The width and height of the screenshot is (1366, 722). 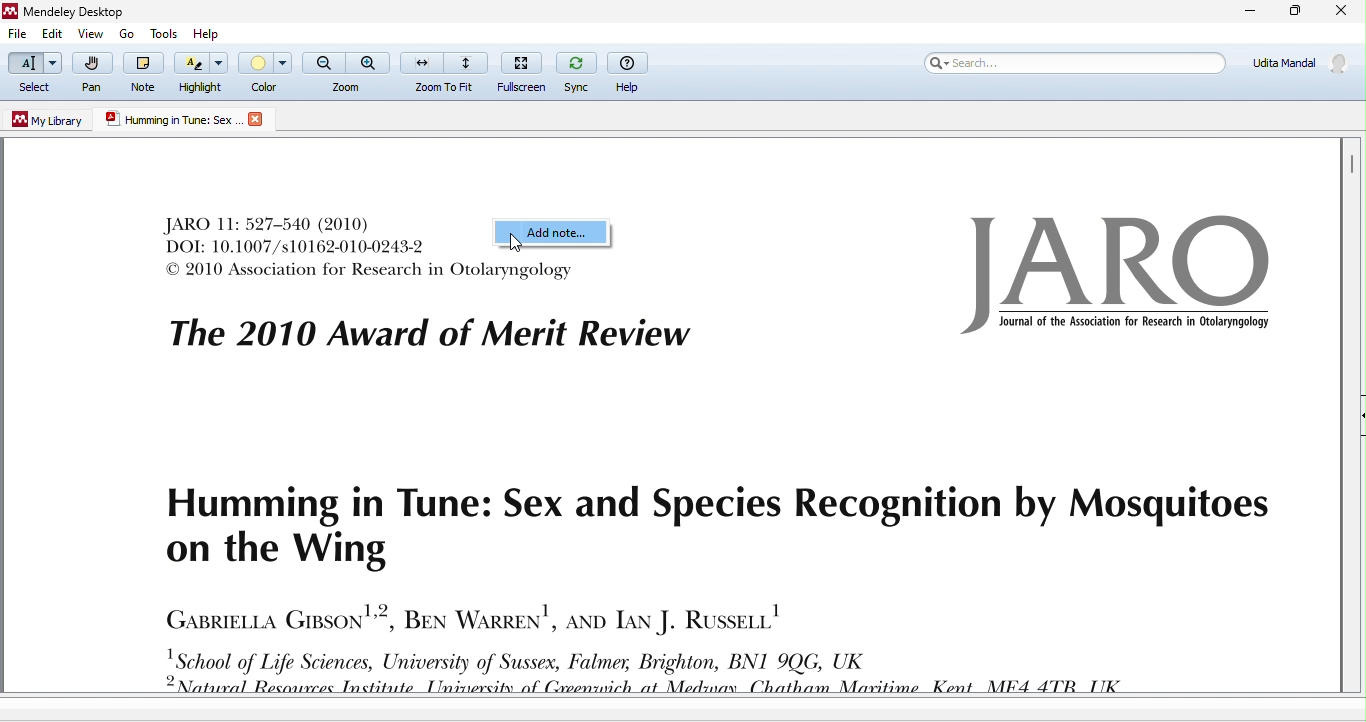 I want to click on add note, so click(x=553, y=237).